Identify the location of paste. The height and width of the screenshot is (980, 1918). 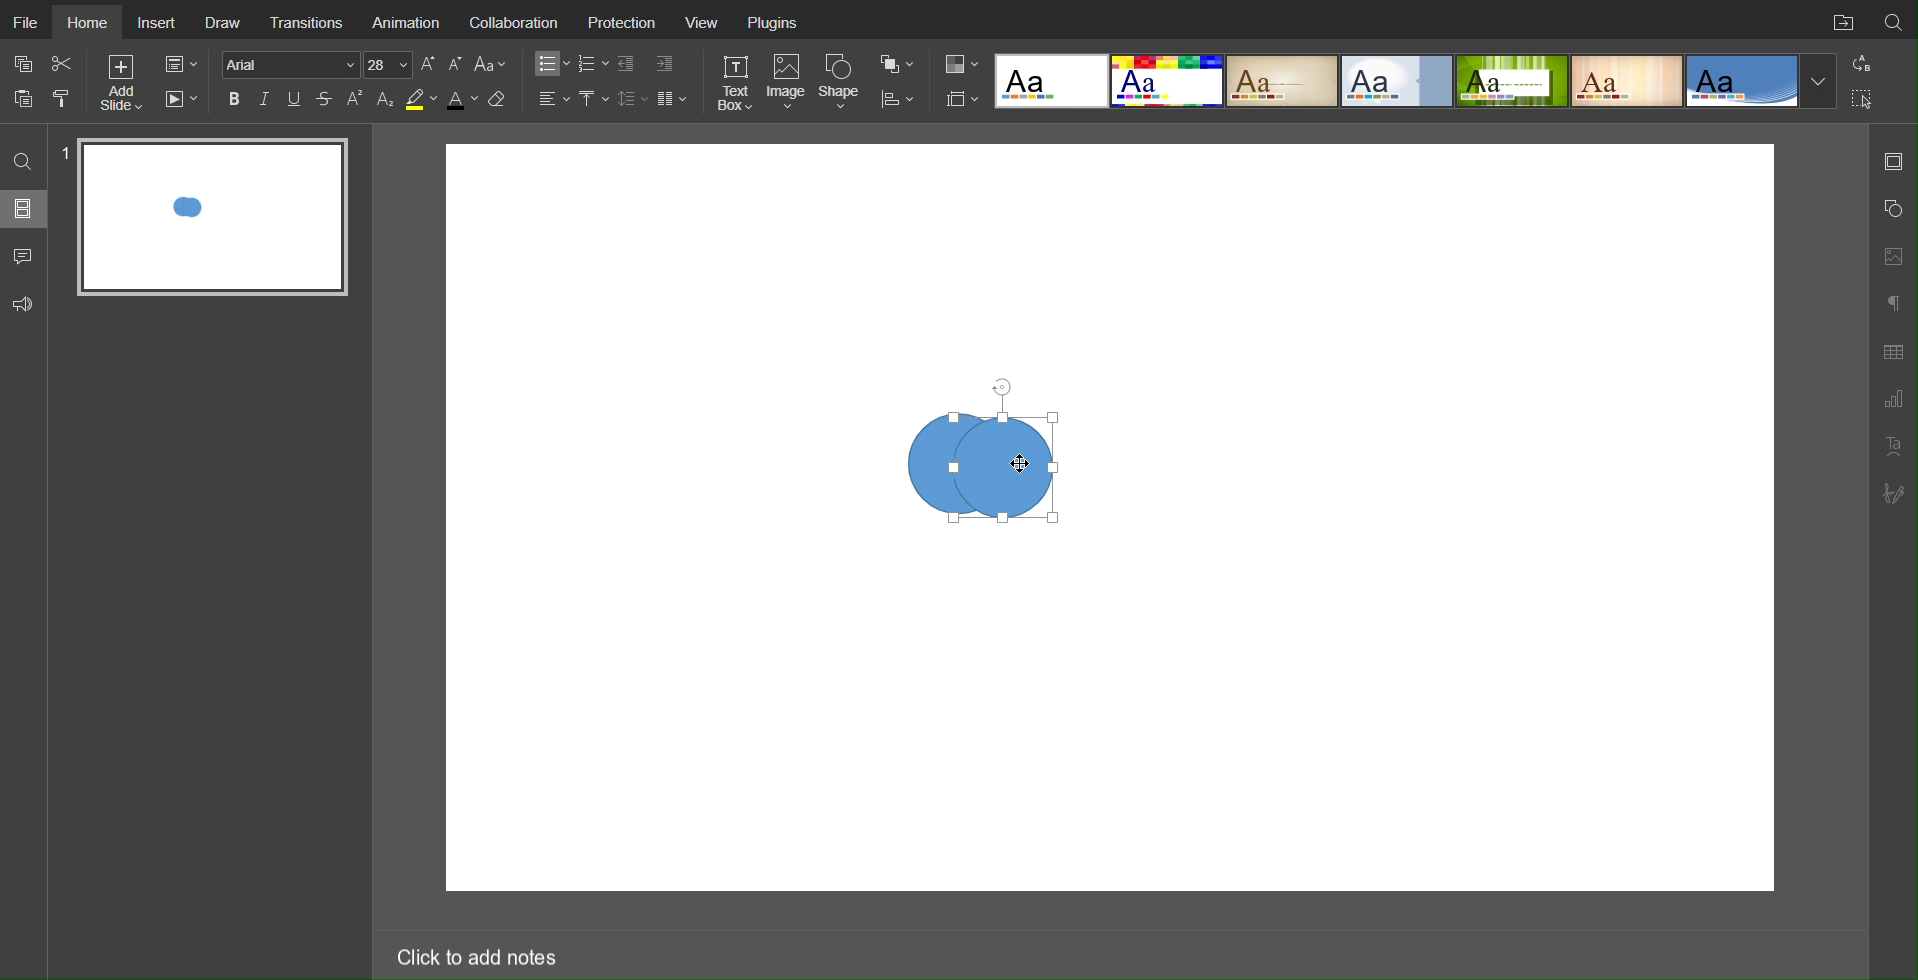
(26, 98).